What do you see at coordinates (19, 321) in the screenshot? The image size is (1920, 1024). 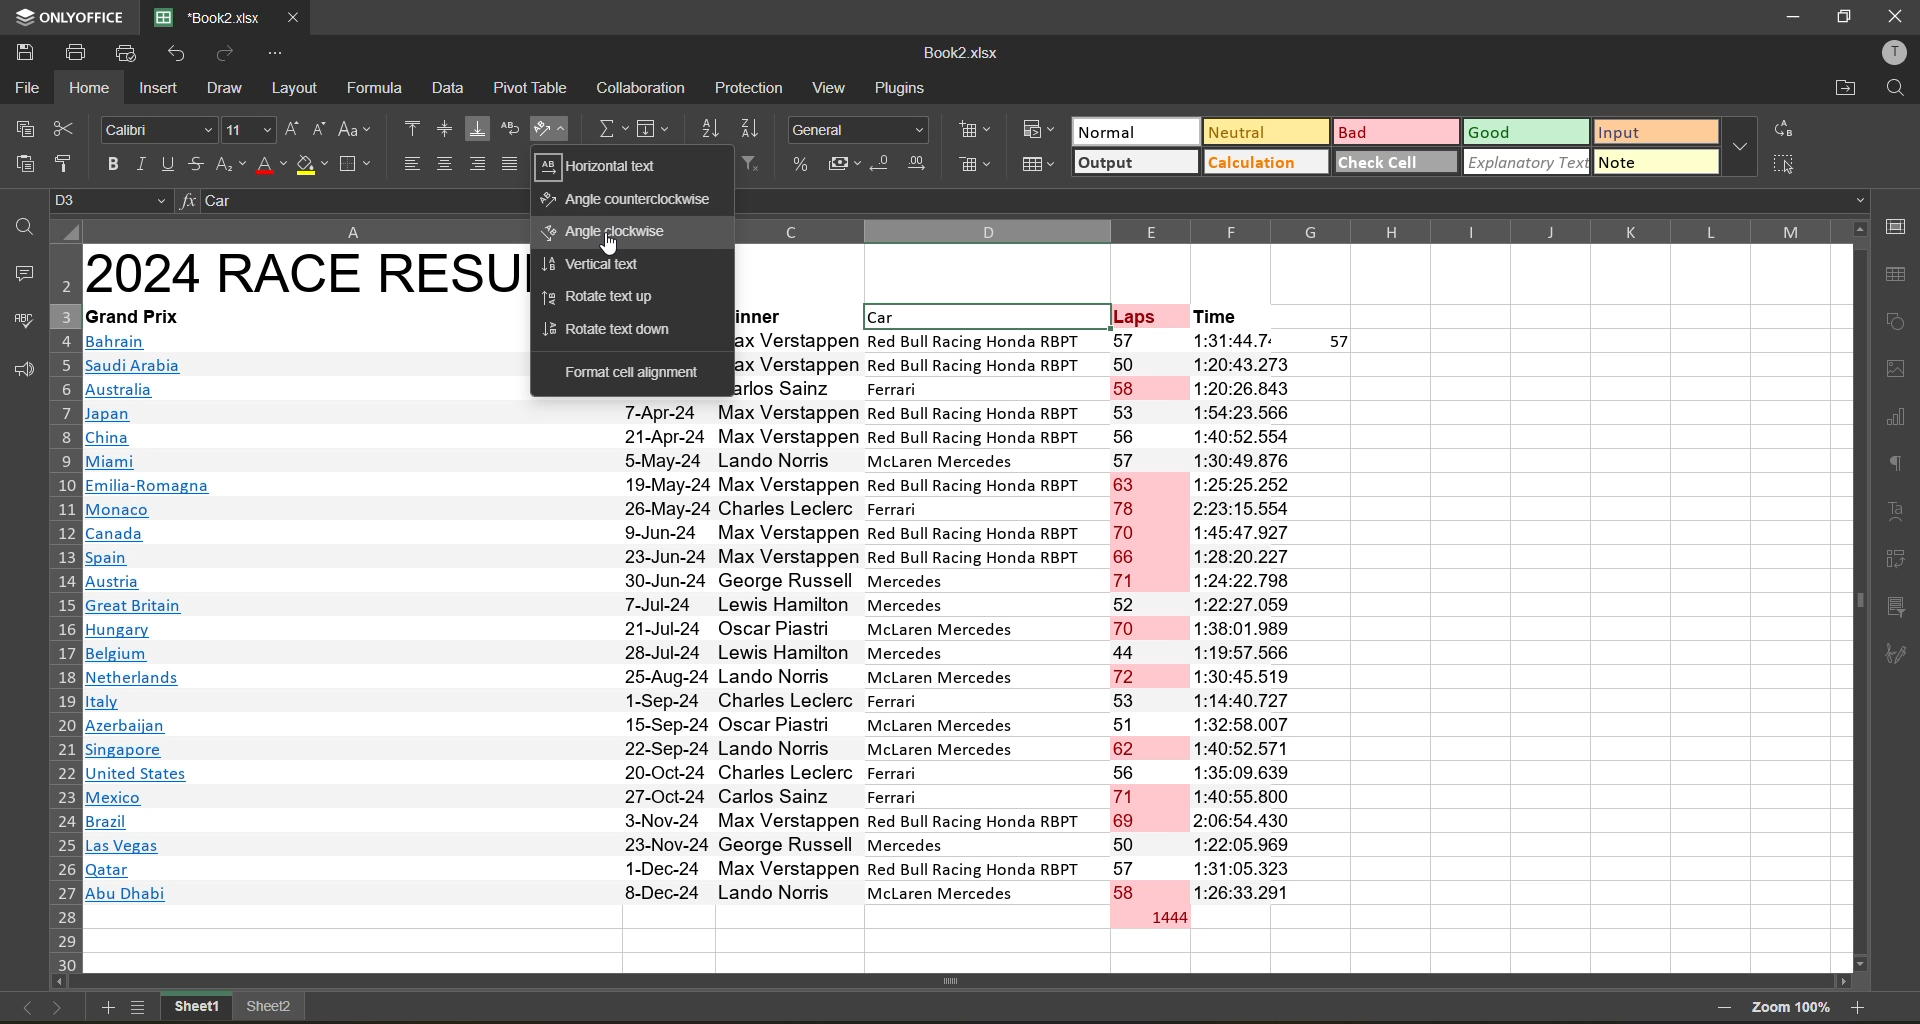 I see `spellcheck` at bounding box center [19, 321].